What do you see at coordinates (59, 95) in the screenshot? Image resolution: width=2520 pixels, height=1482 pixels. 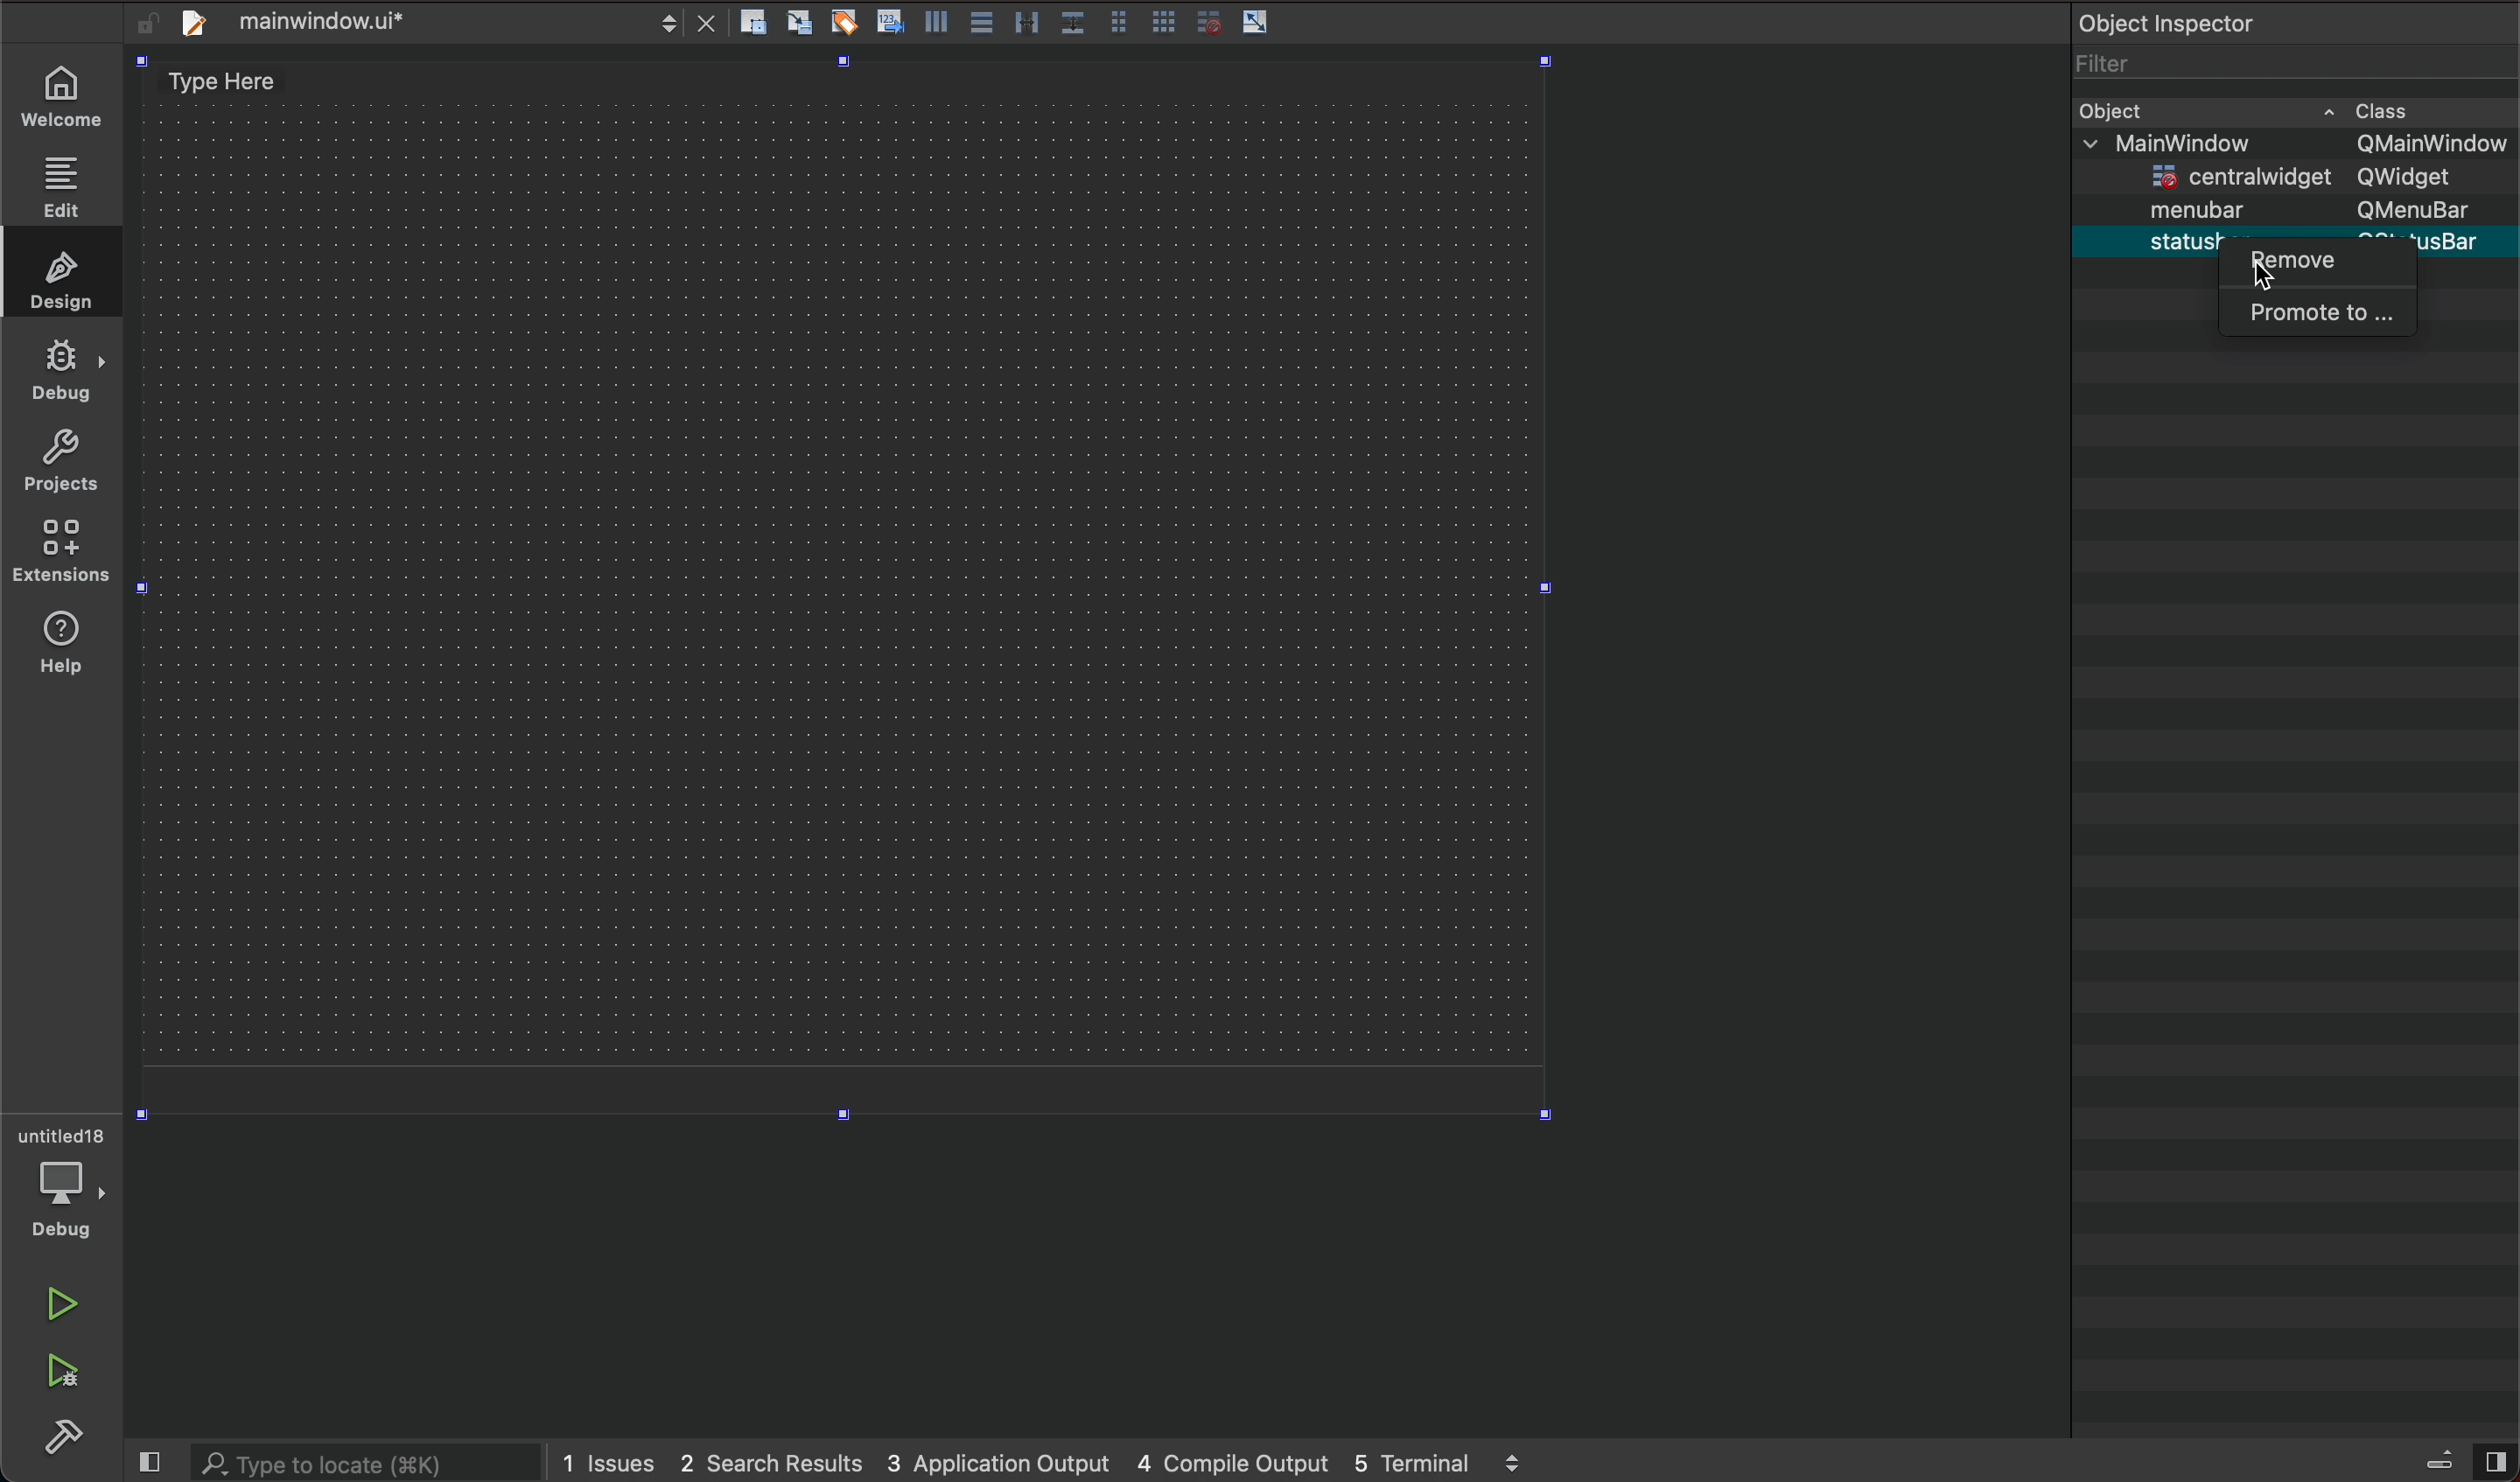 I see `welcome` at bounding box center [59, 95].